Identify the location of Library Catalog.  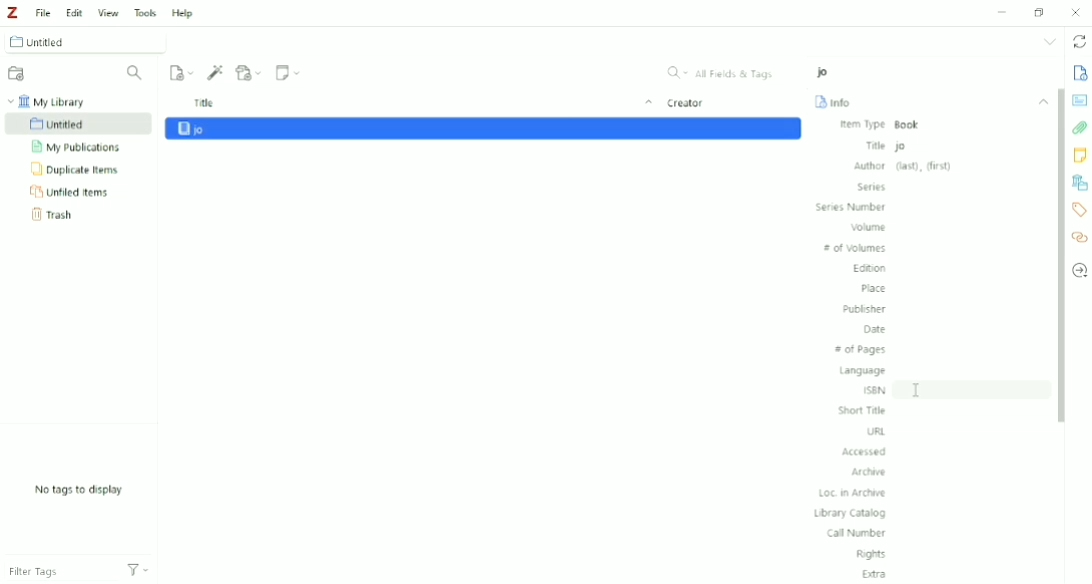
(849, 513).